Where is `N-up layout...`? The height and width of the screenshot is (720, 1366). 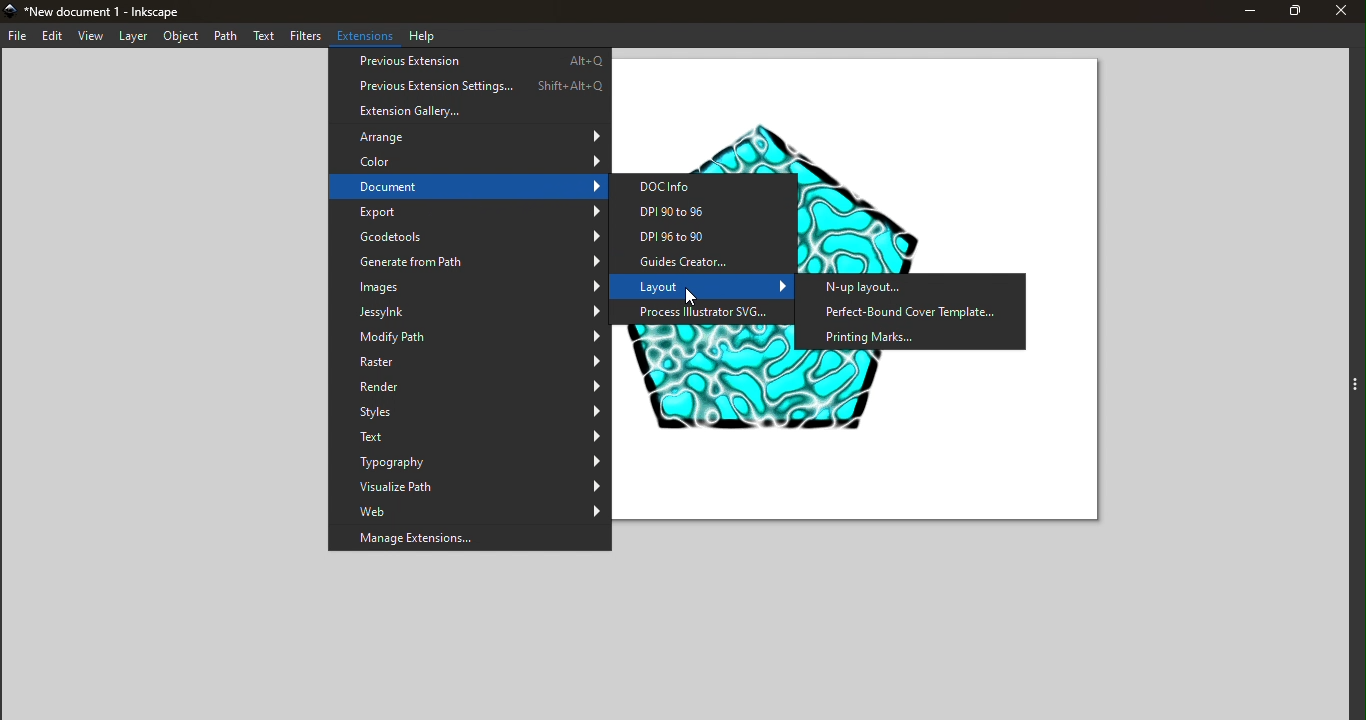
N-up layout... is located at coordinates (912, 286).